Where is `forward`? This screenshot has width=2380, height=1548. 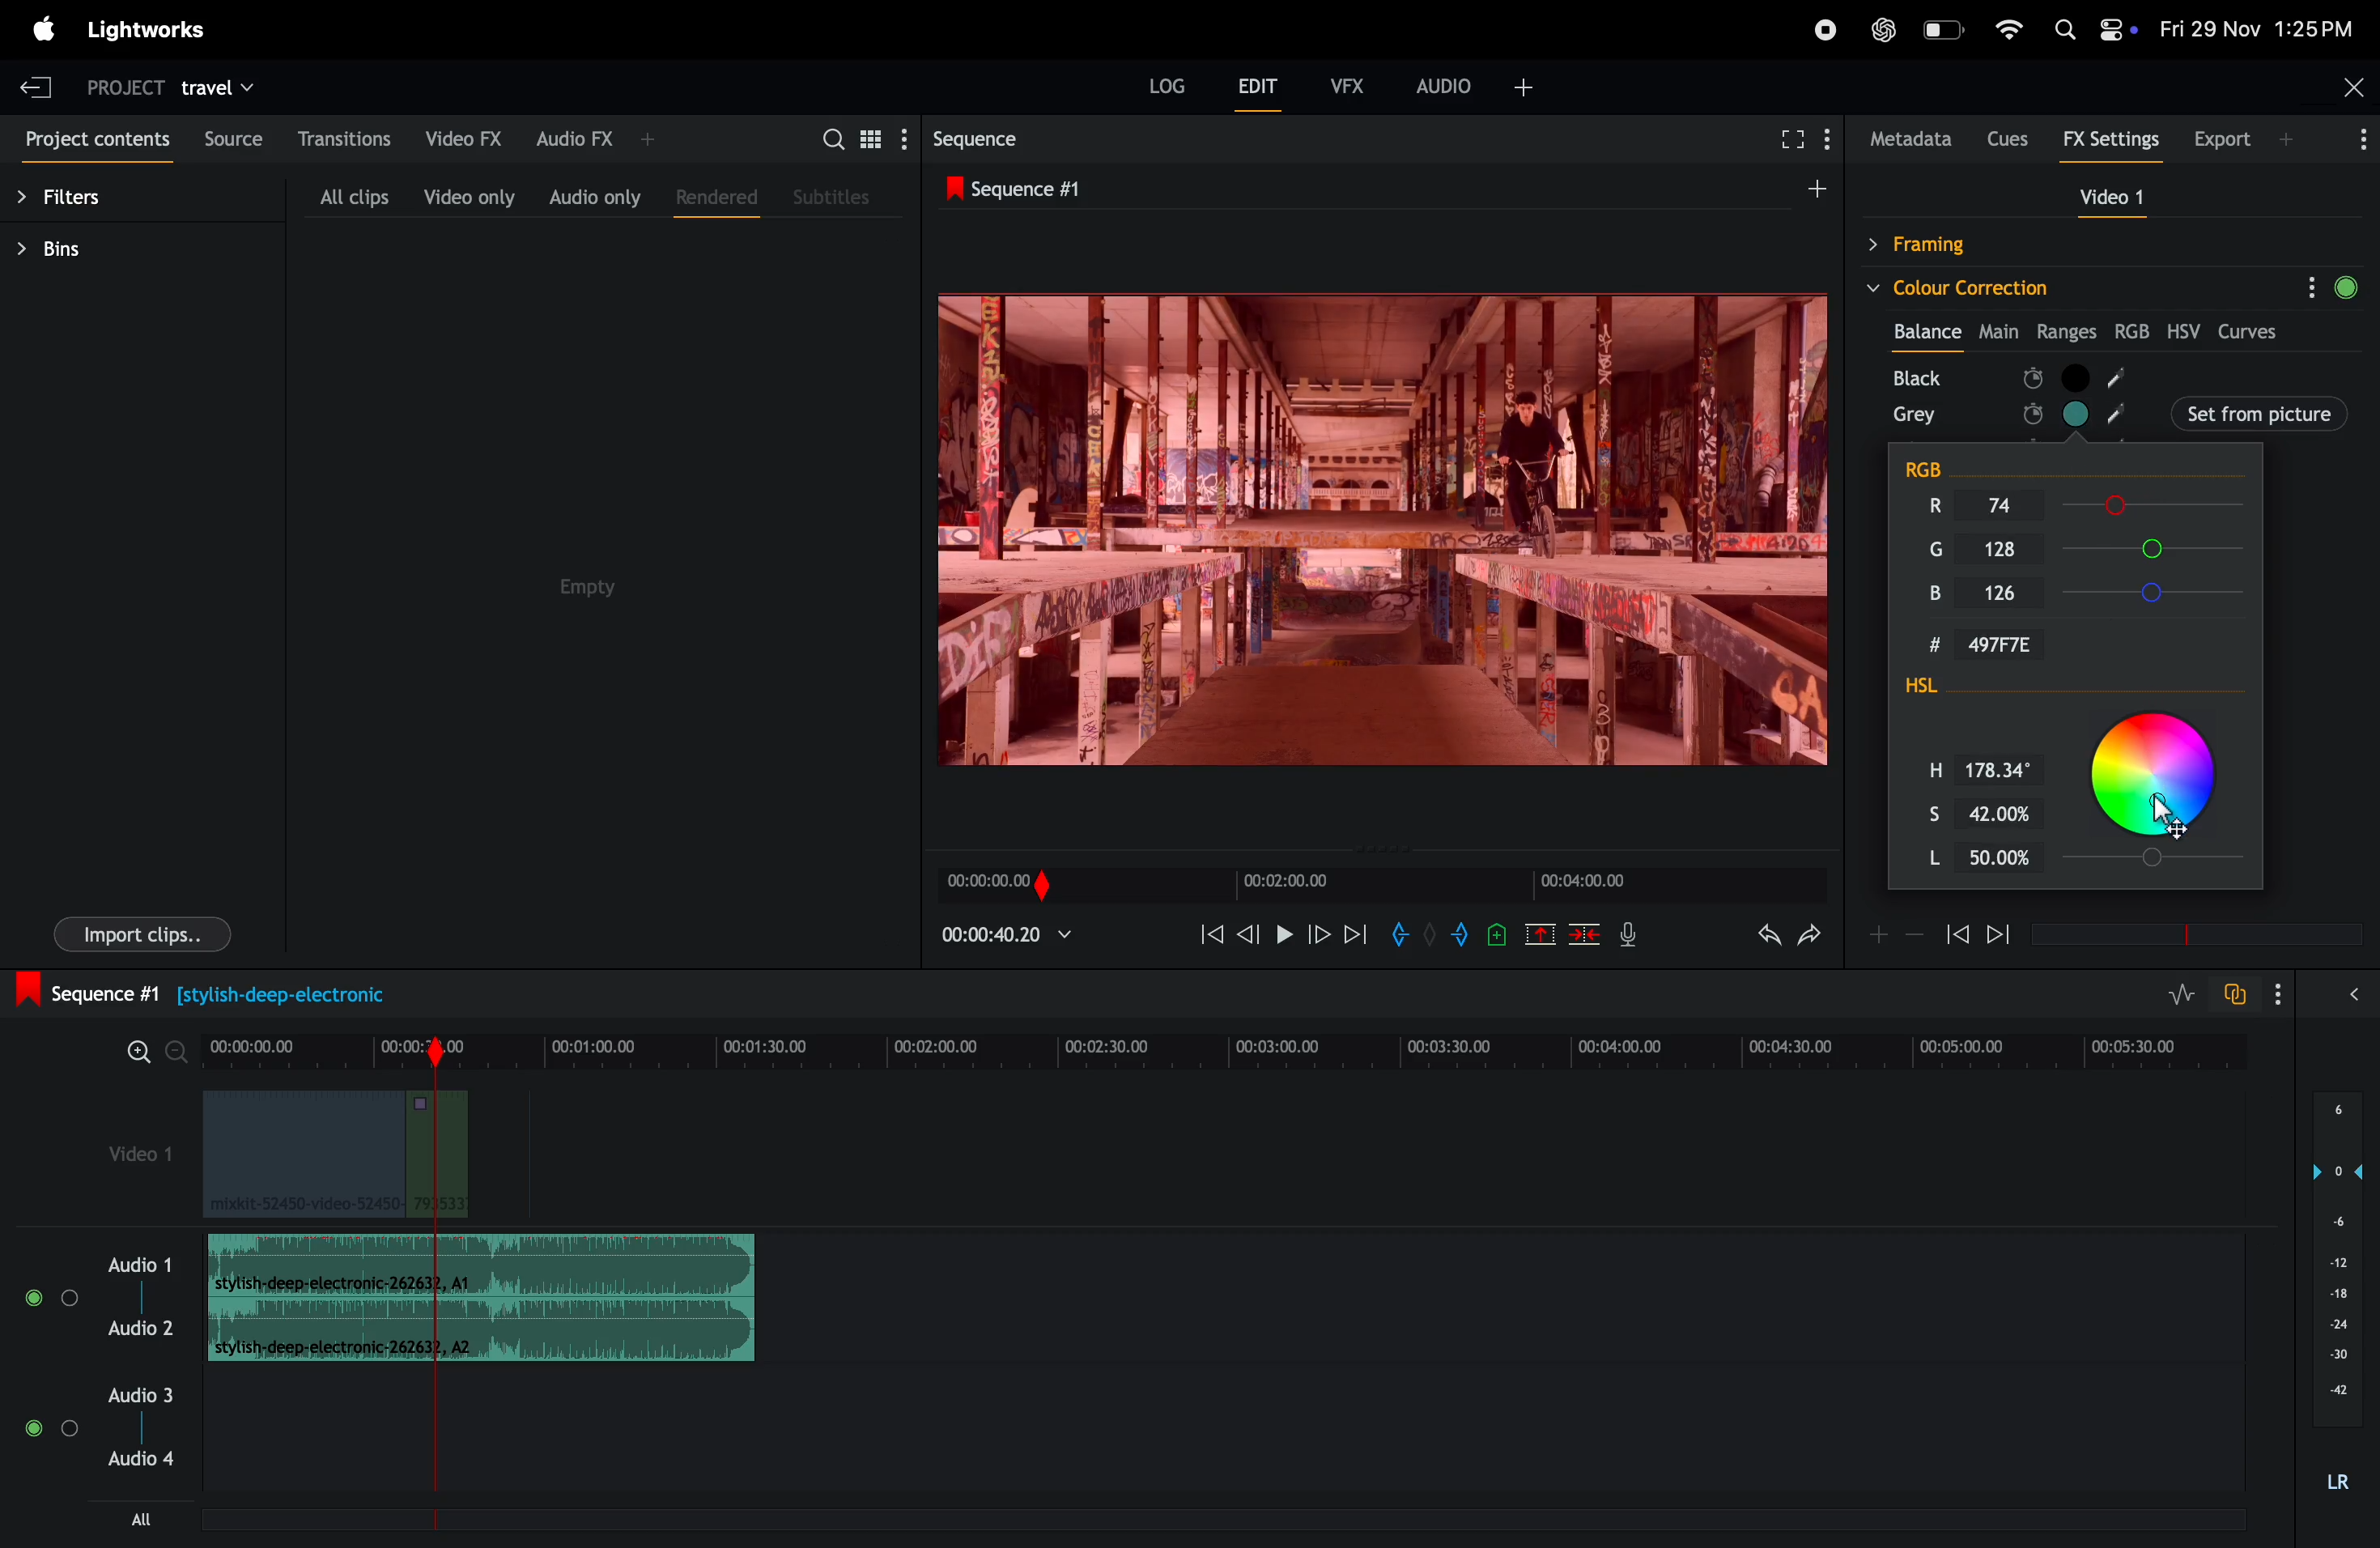 forward is located at coordinates (1995, 937).